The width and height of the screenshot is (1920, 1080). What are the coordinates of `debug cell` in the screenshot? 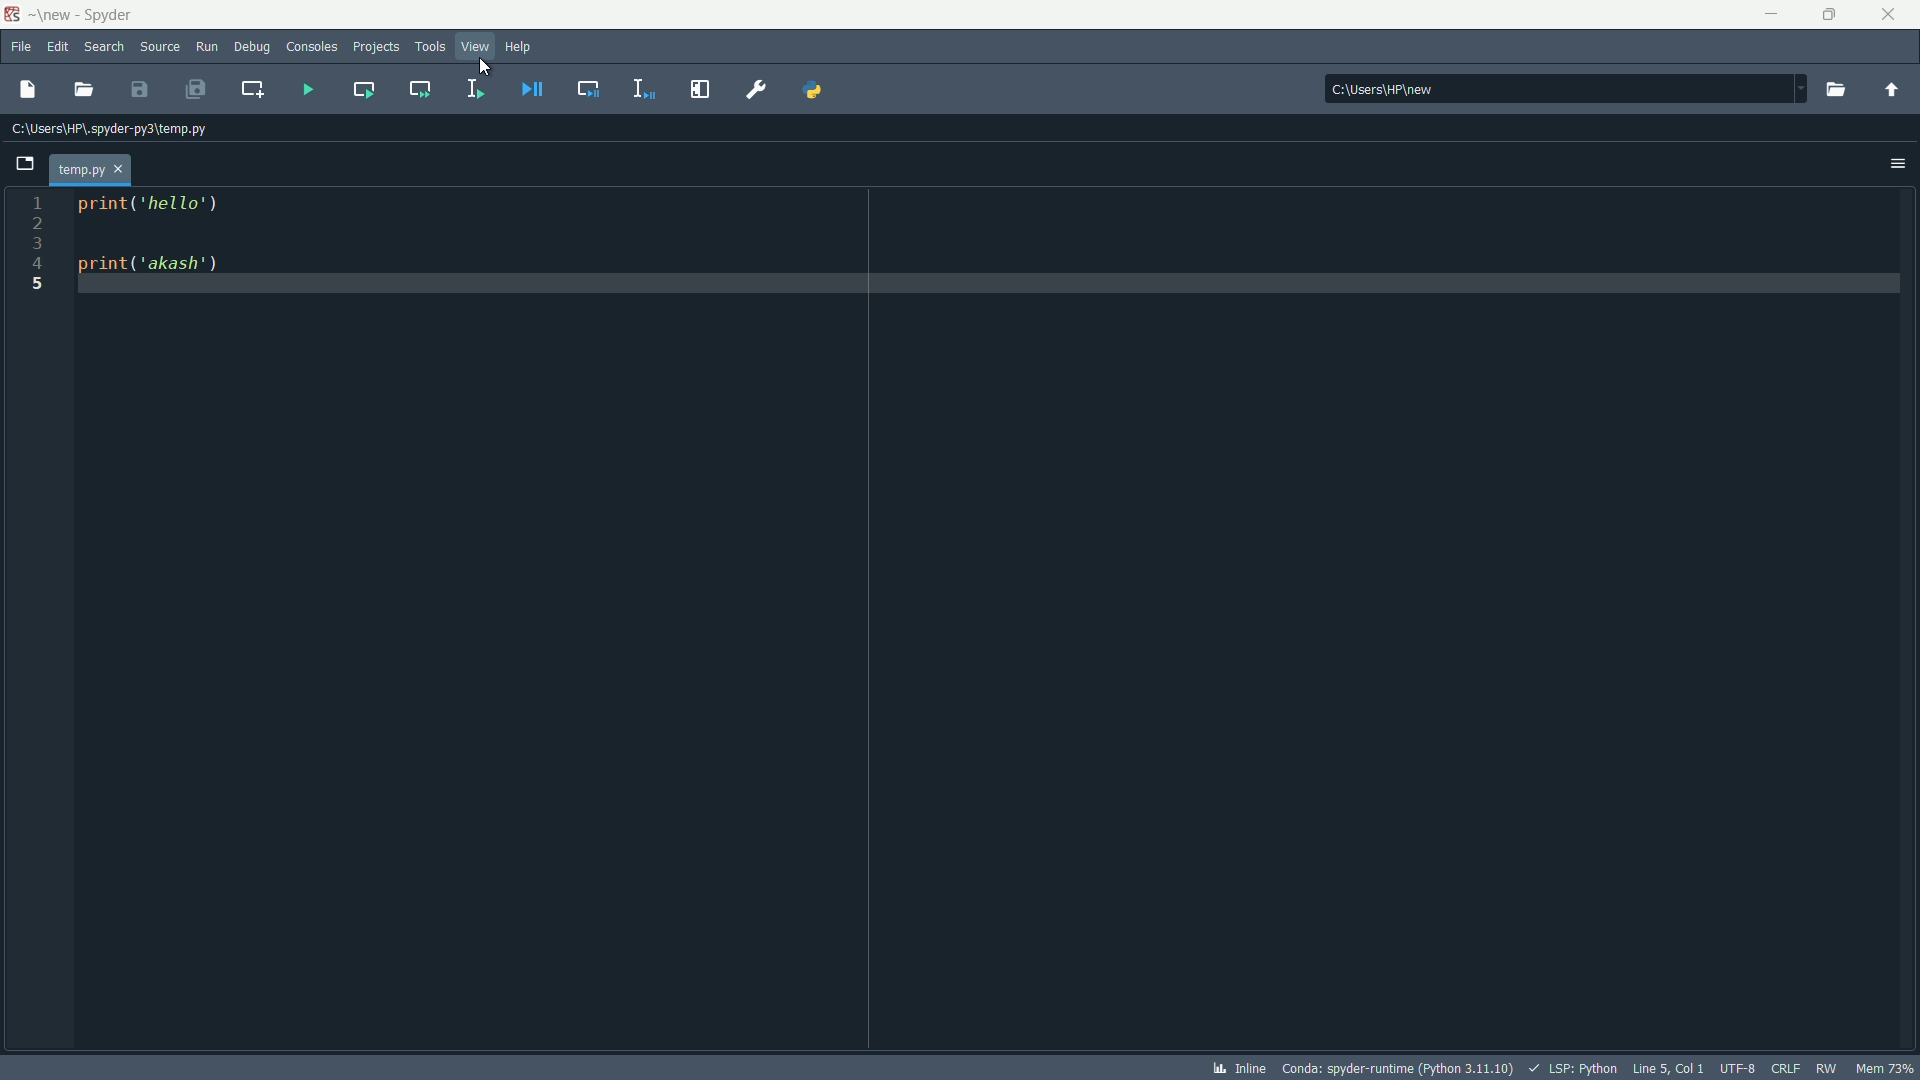 It's located at (591, 87).